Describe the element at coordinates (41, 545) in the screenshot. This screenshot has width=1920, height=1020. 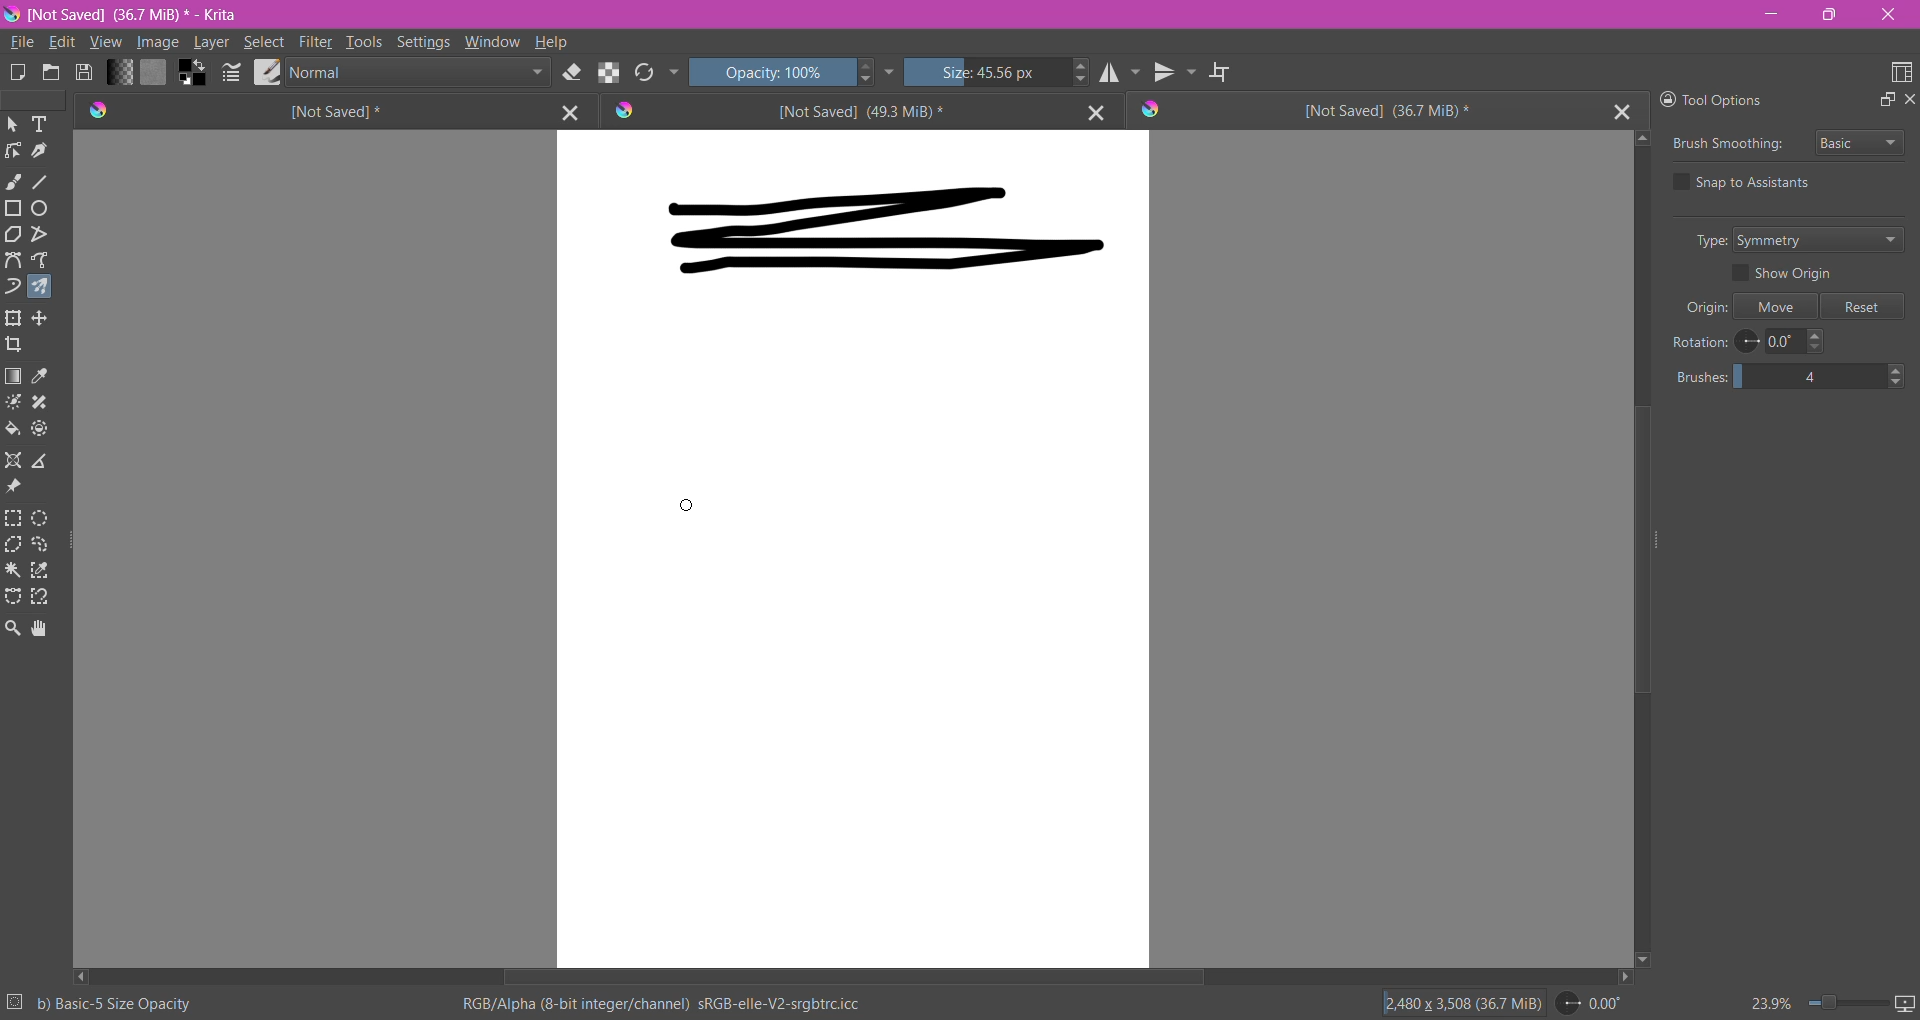
I see `Freehand Selection Tool` at that location.